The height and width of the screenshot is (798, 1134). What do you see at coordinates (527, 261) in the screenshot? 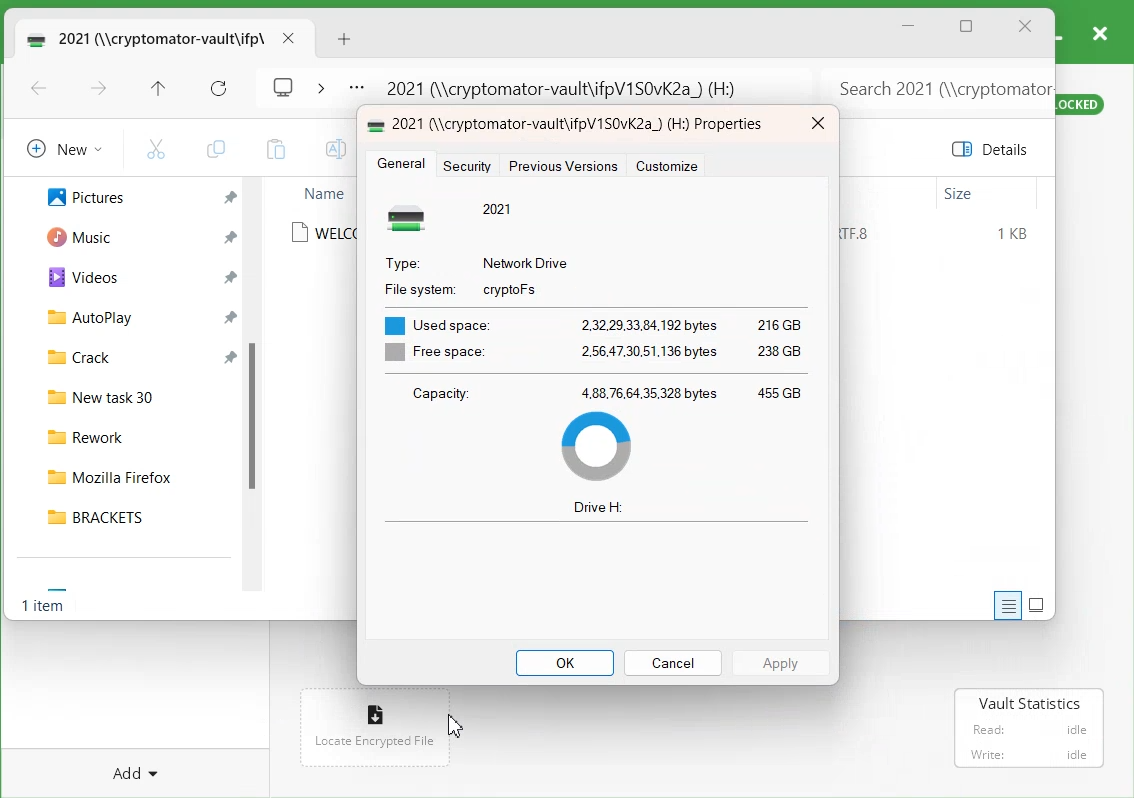
I see `Network Drive` at bounding box center [527, 261].